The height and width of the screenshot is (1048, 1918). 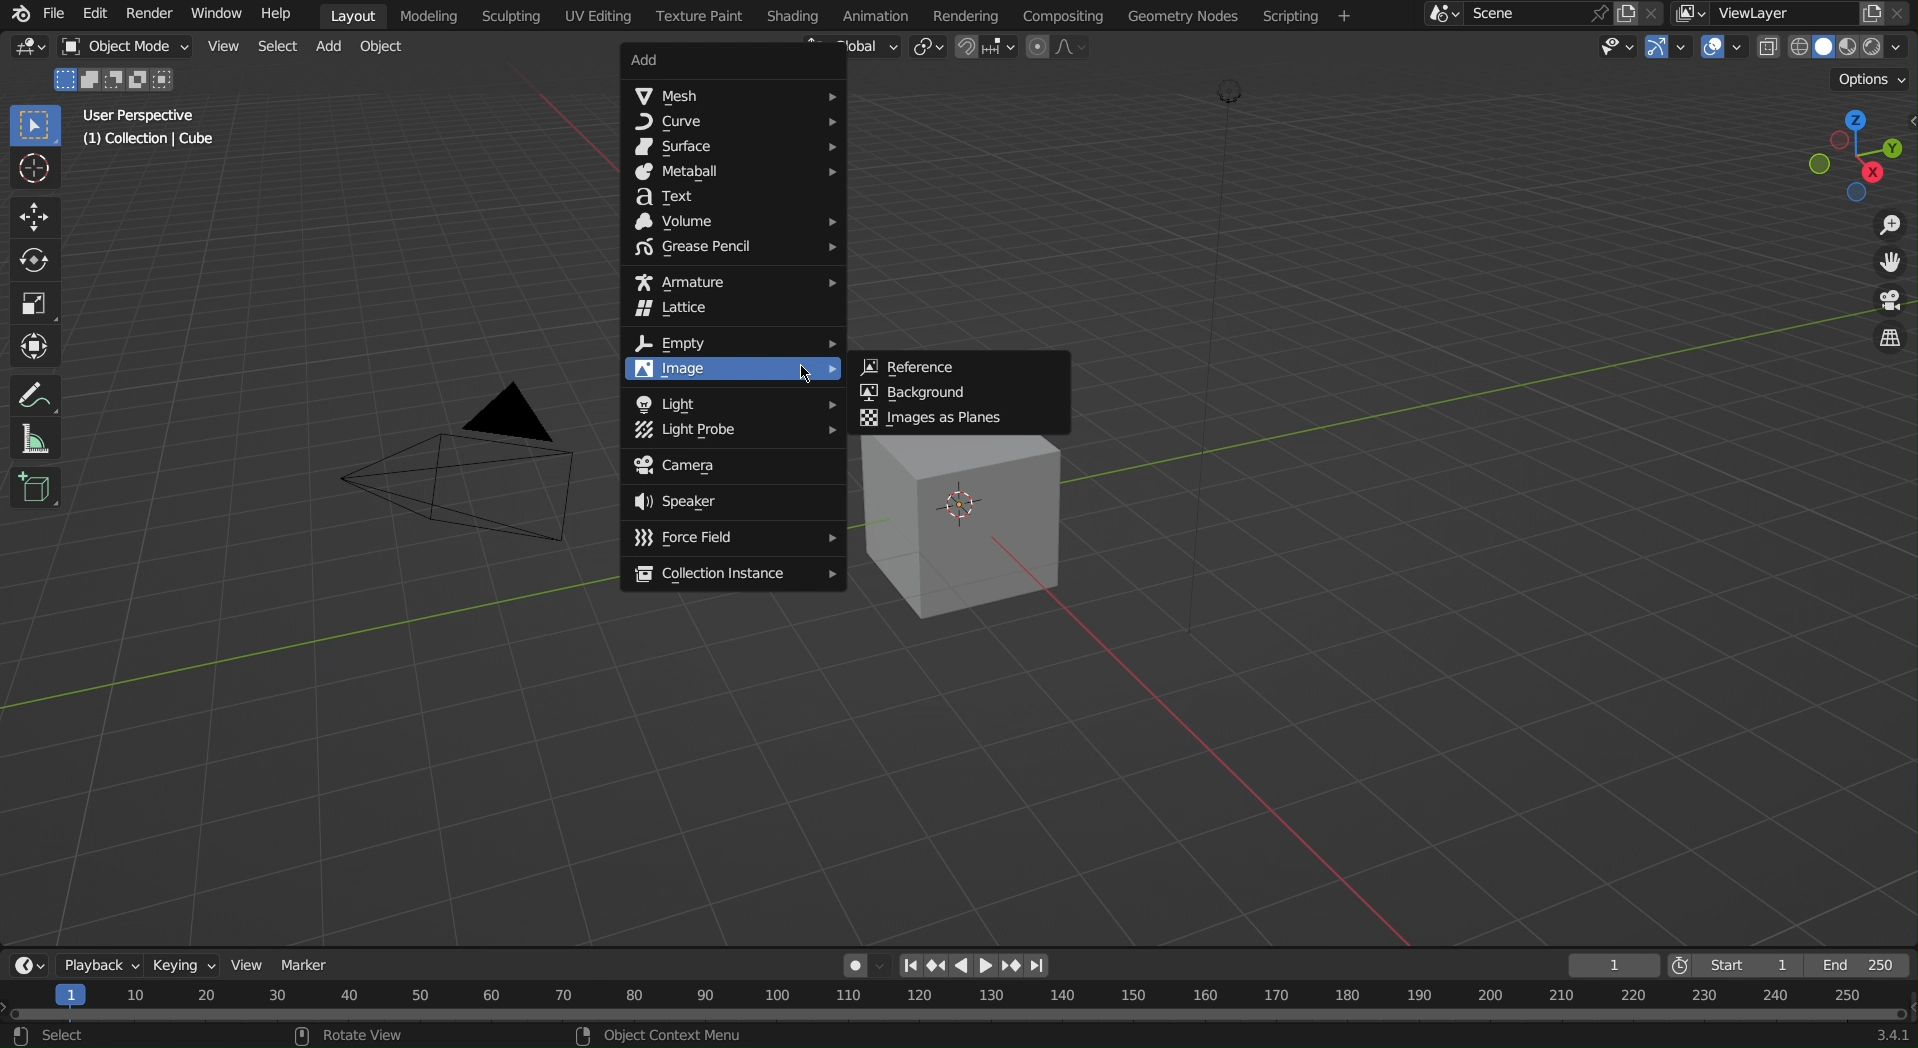 I want to click on Add, so click(x=720, y=61).